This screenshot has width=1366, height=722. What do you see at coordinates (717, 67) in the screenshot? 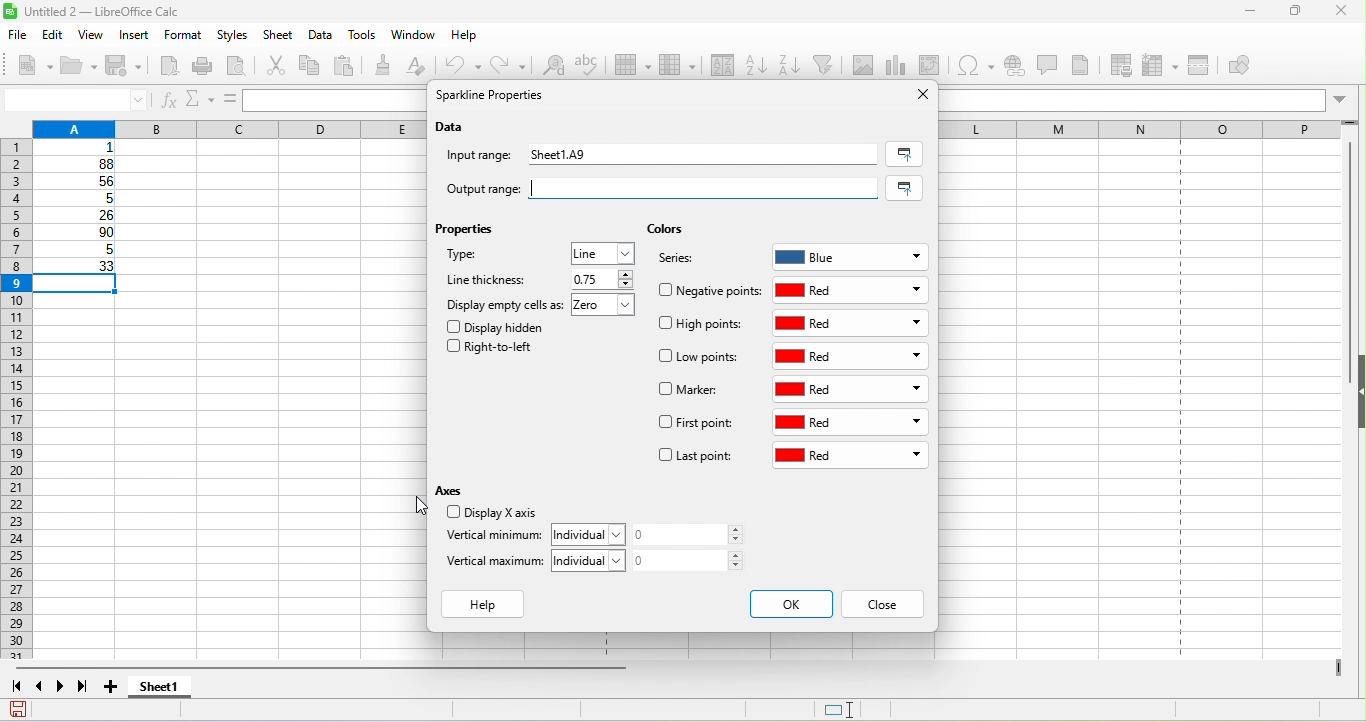
I see `sort` at bounding box center [717, 67].